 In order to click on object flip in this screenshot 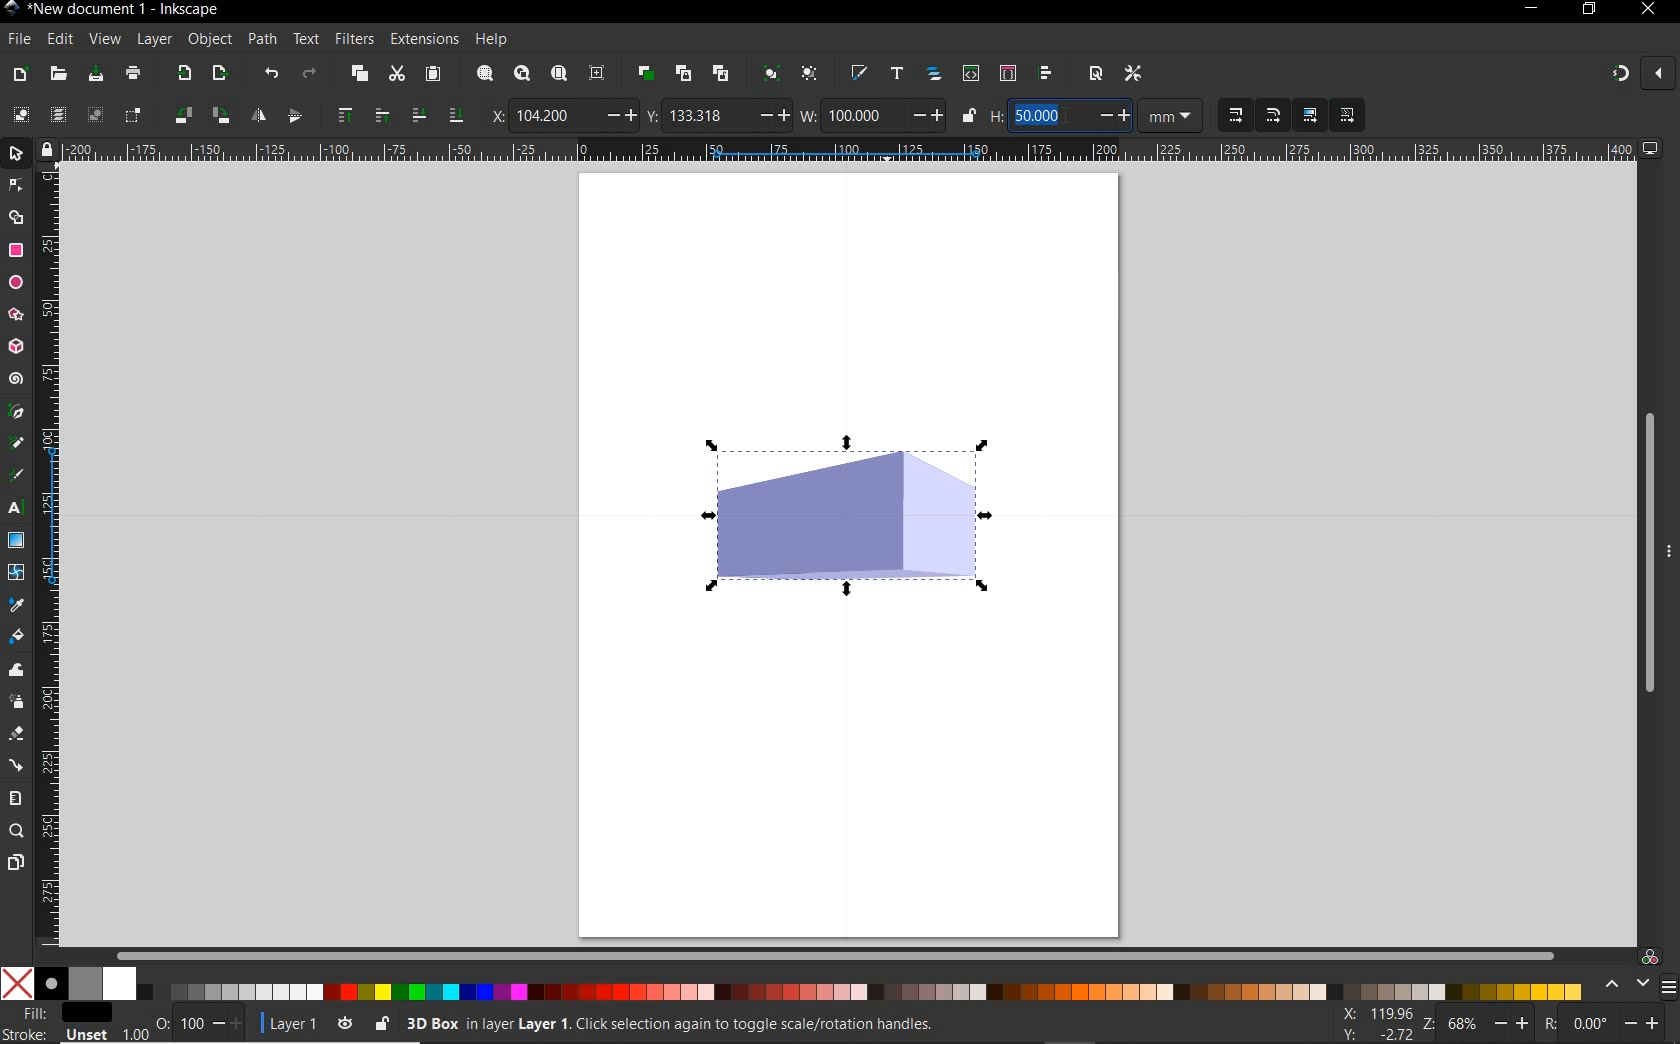, I will do `click(256, 117)`.